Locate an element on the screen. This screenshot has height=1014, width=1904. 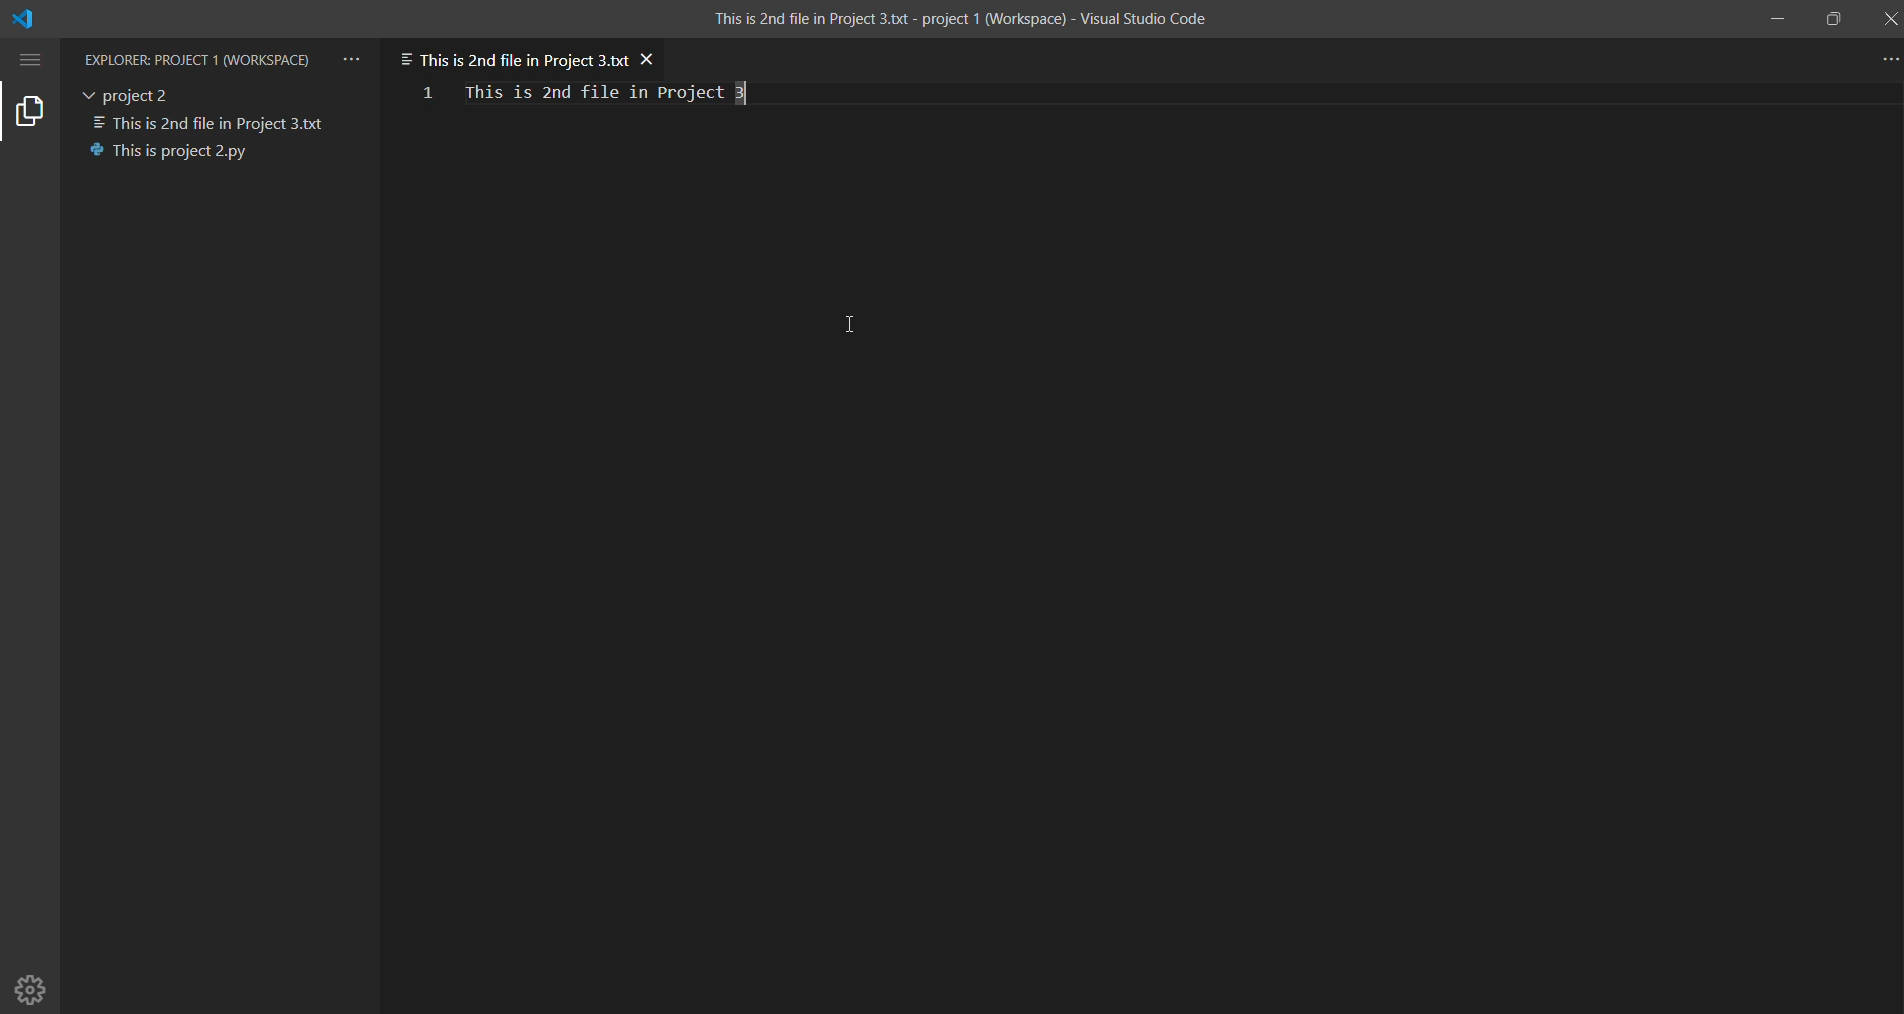
This is 2nd file in Project 3.txt - project 1 (Workspace) - Visual Studio Code is located at coordinates (961, 21).